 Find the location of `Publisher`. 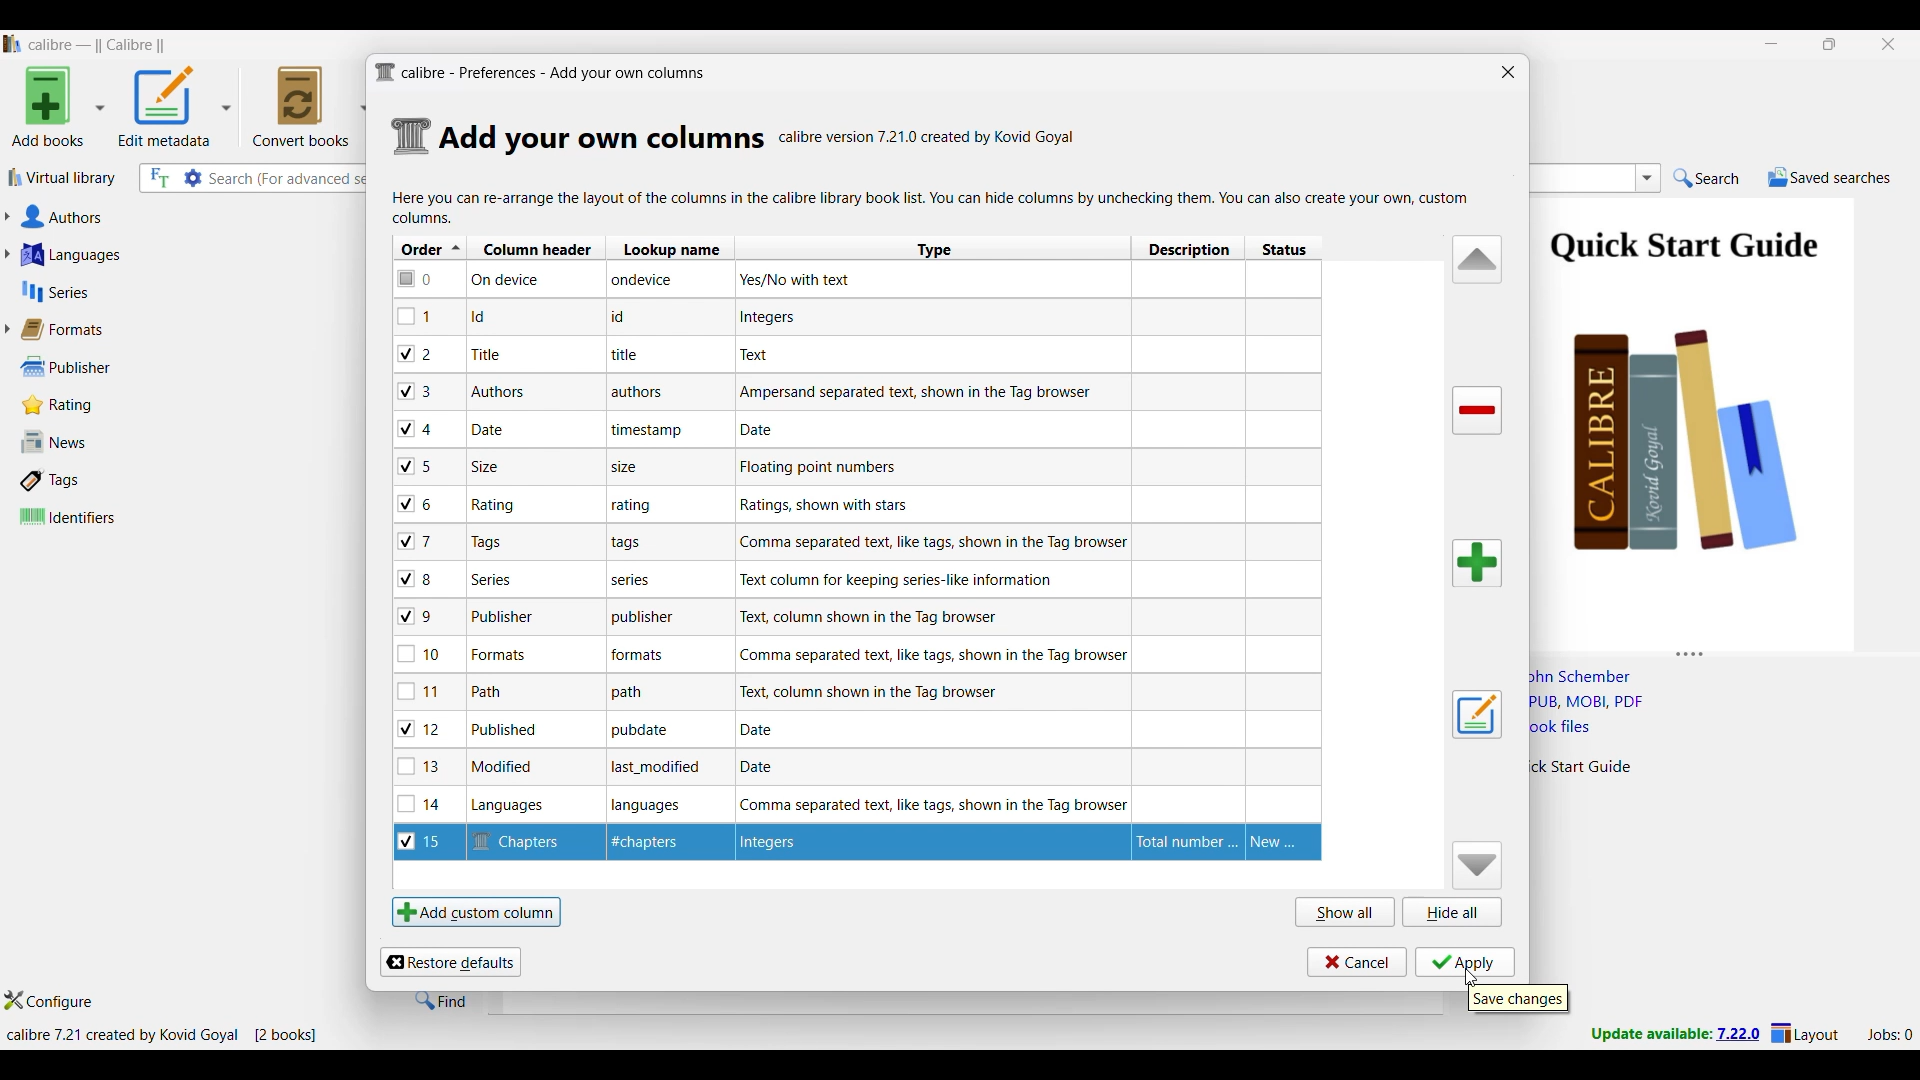

Publisher is located at coordinates (89, 367).